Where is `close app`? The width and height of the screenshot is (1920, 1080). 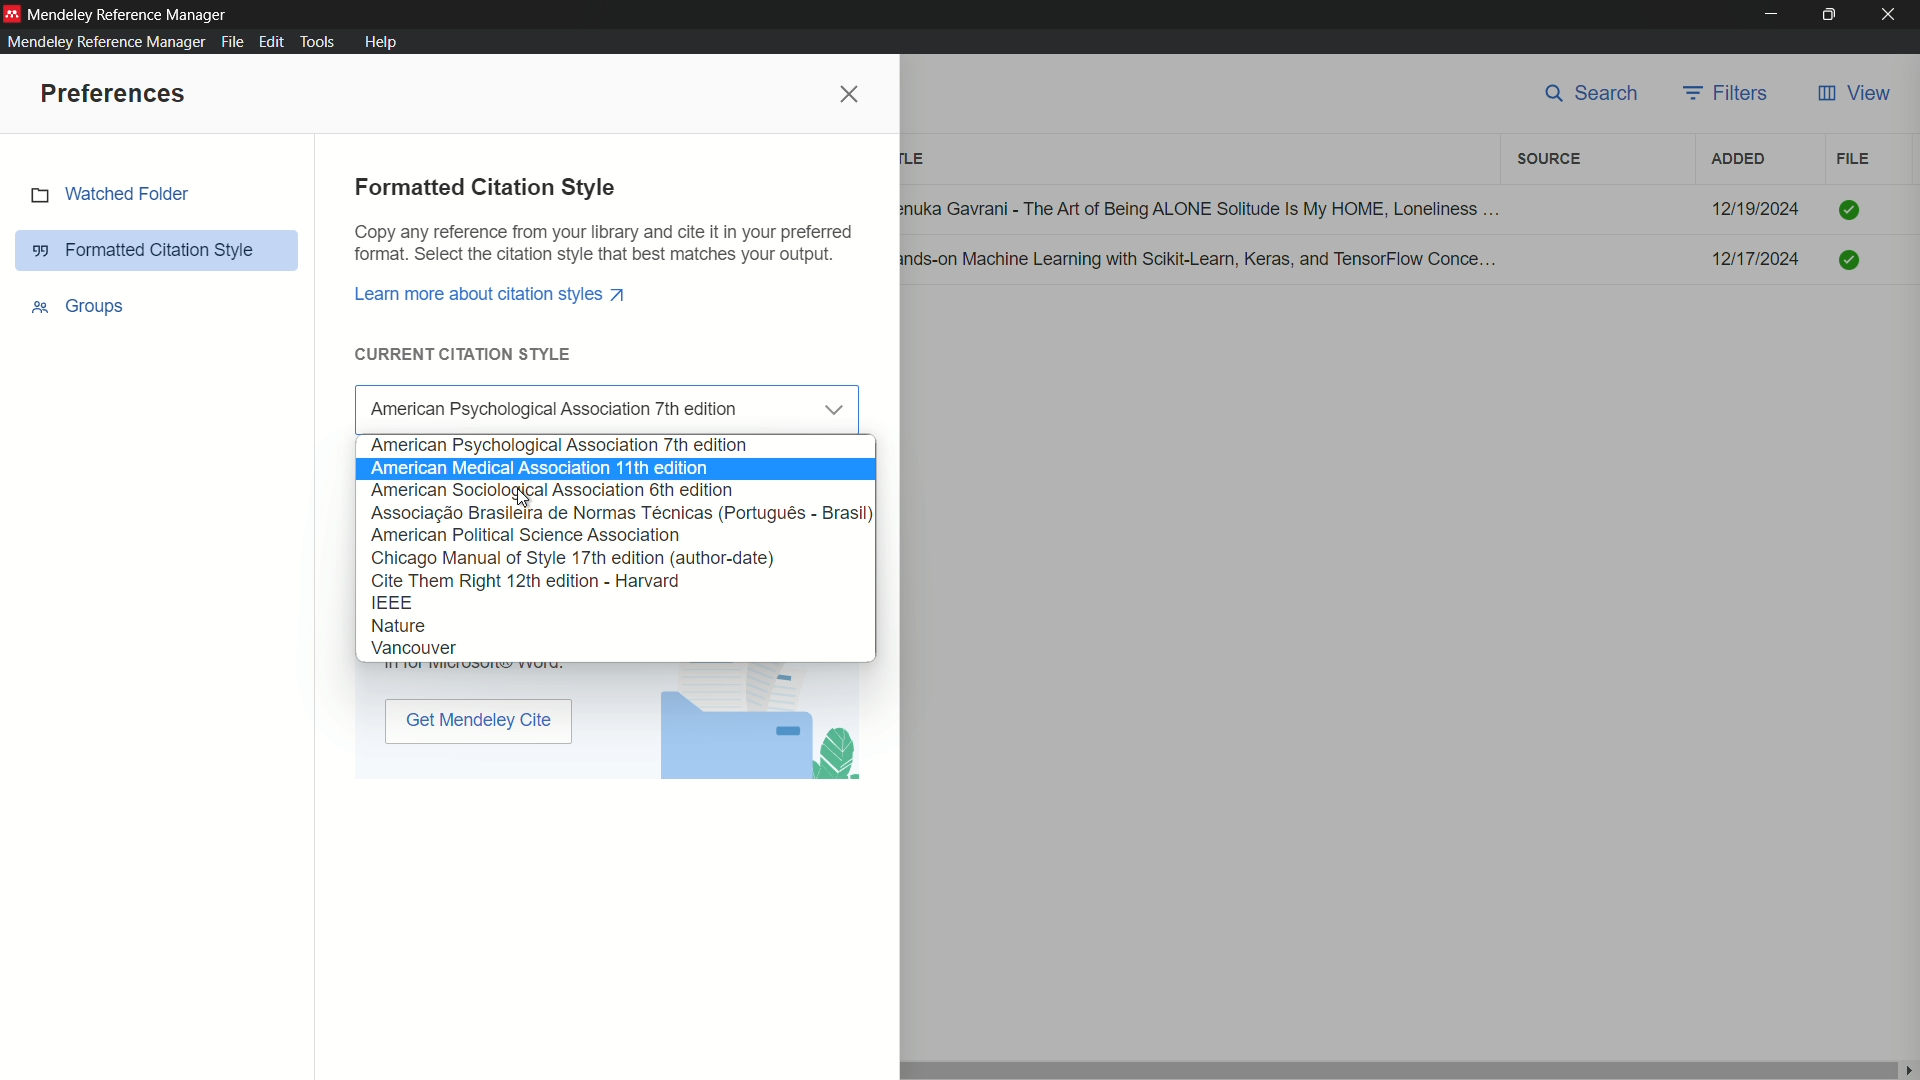 close app is located at coordinates (1894, 14).